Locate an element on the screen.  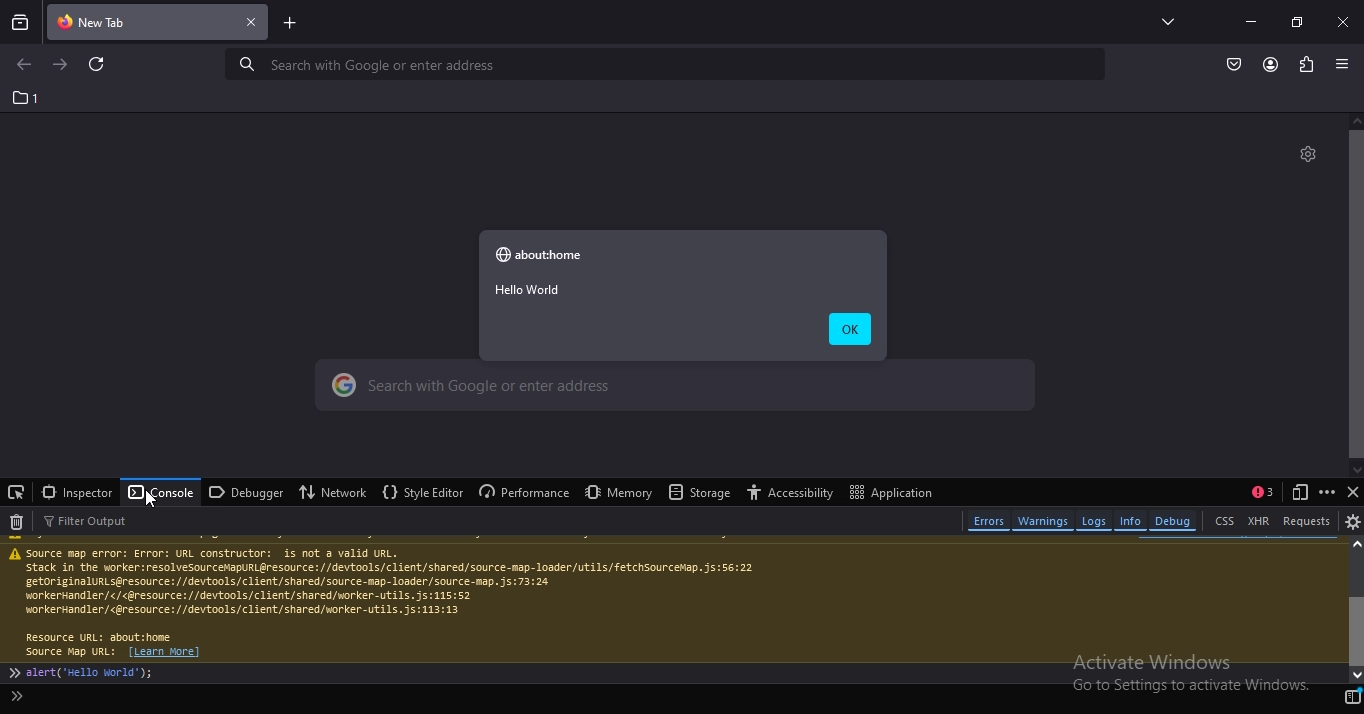
personalise this tab is located at coordinates (1308, 154).